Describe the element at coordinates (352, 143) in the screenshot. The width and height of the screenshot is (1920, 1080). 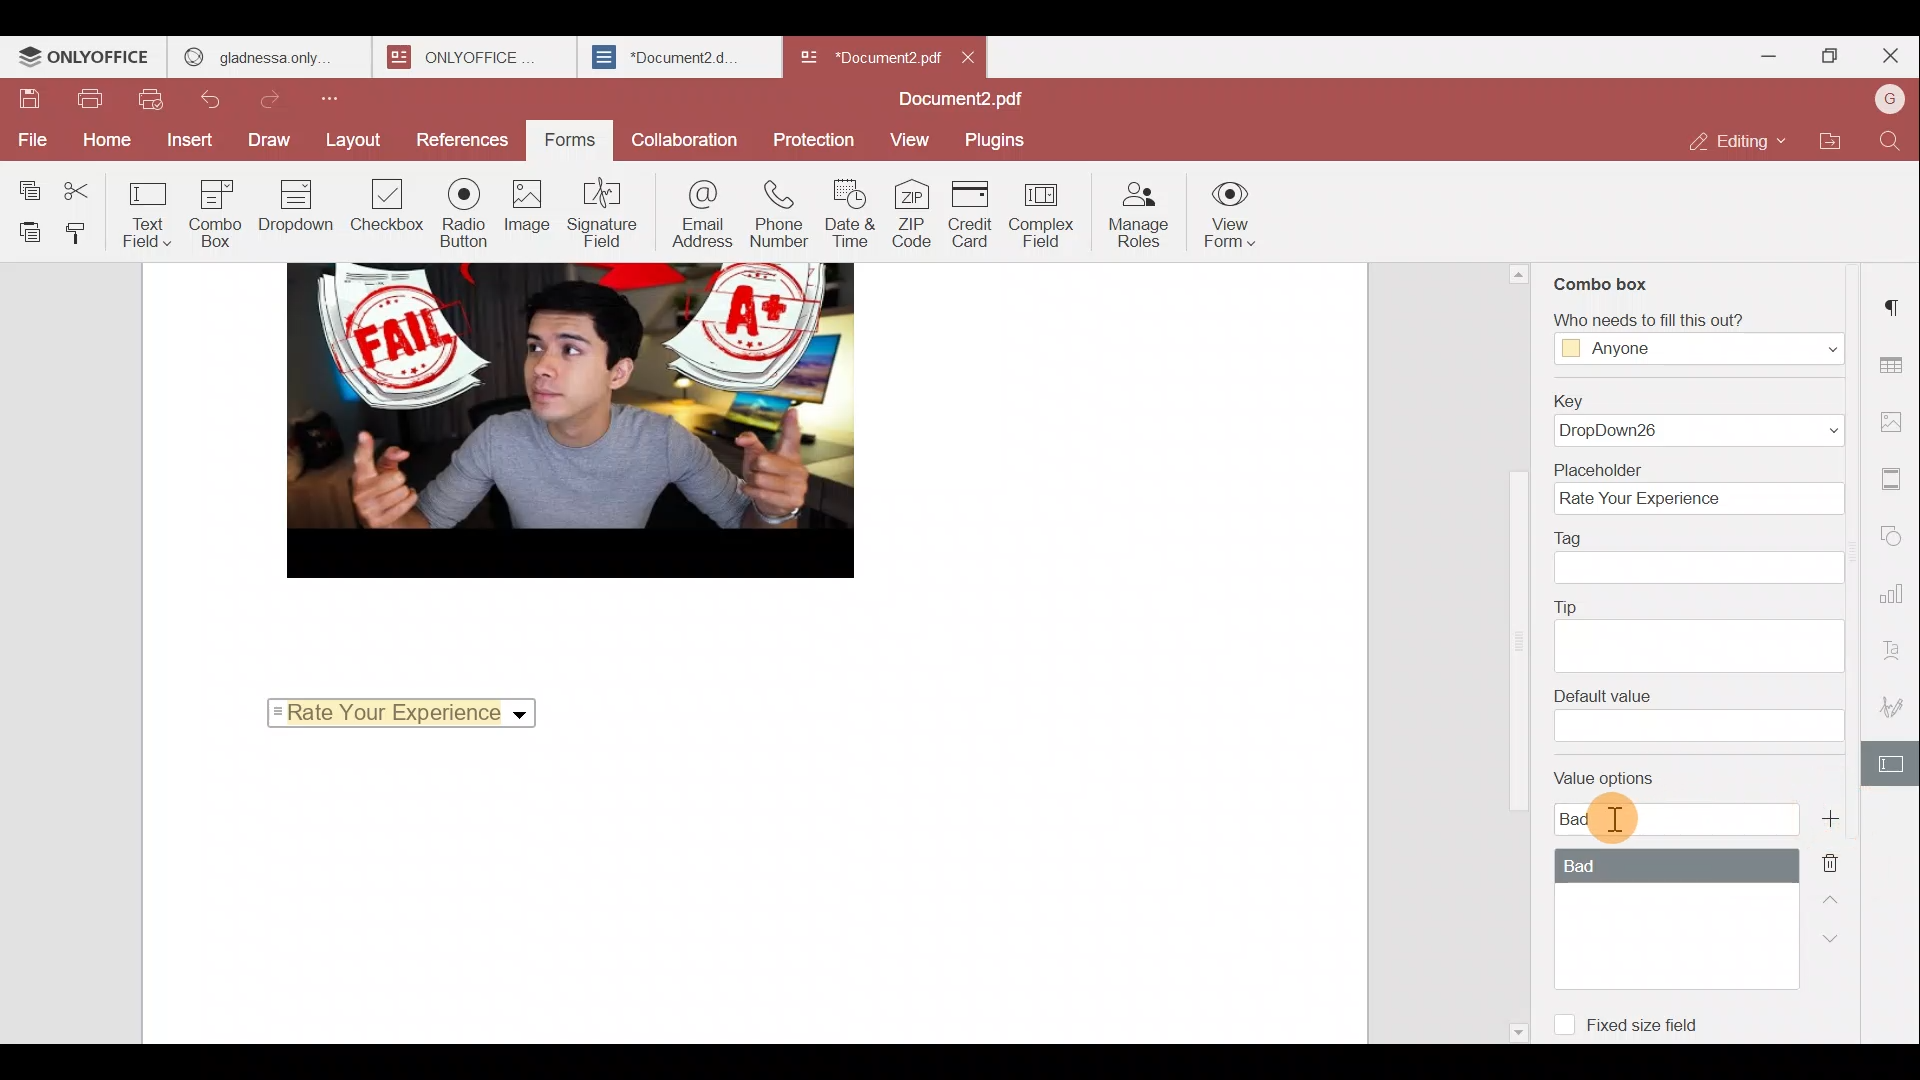
I see `Layout` at that location.